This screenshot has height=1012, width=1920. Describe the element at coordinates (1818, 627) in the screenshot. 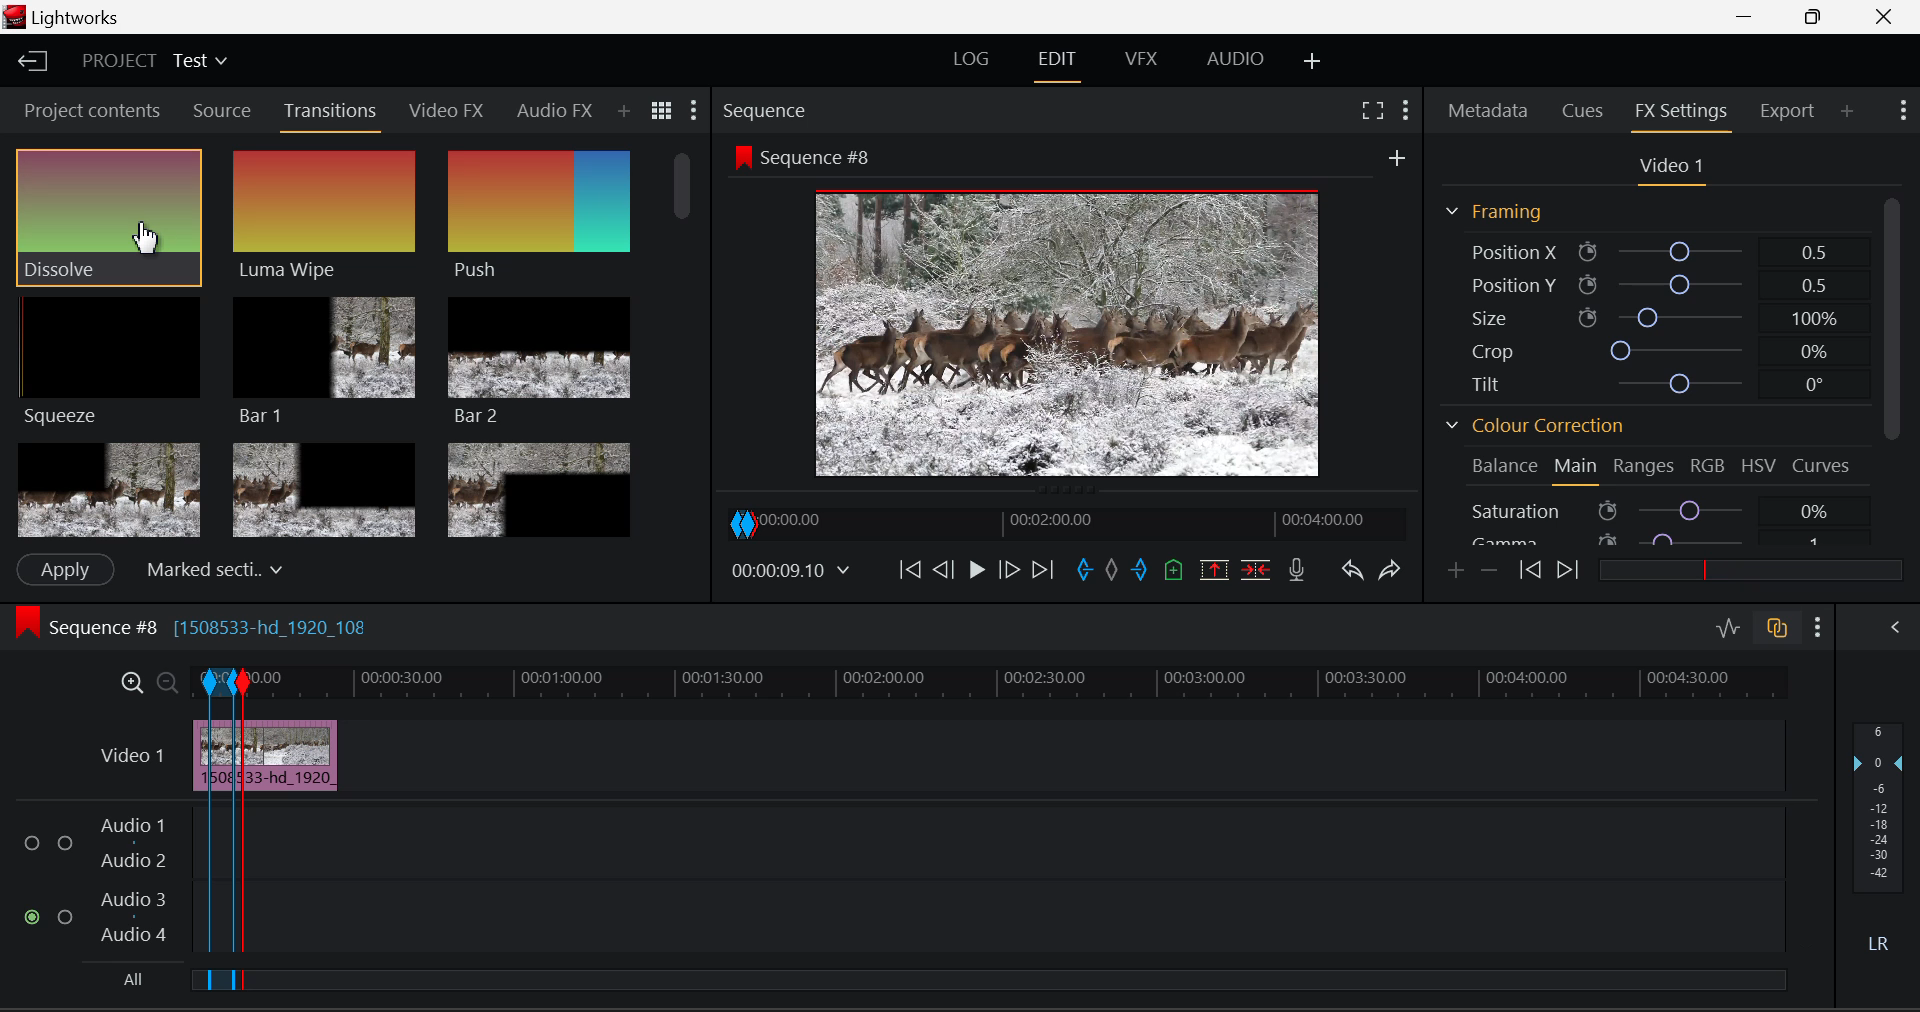

I see `Show Settings` at that location.